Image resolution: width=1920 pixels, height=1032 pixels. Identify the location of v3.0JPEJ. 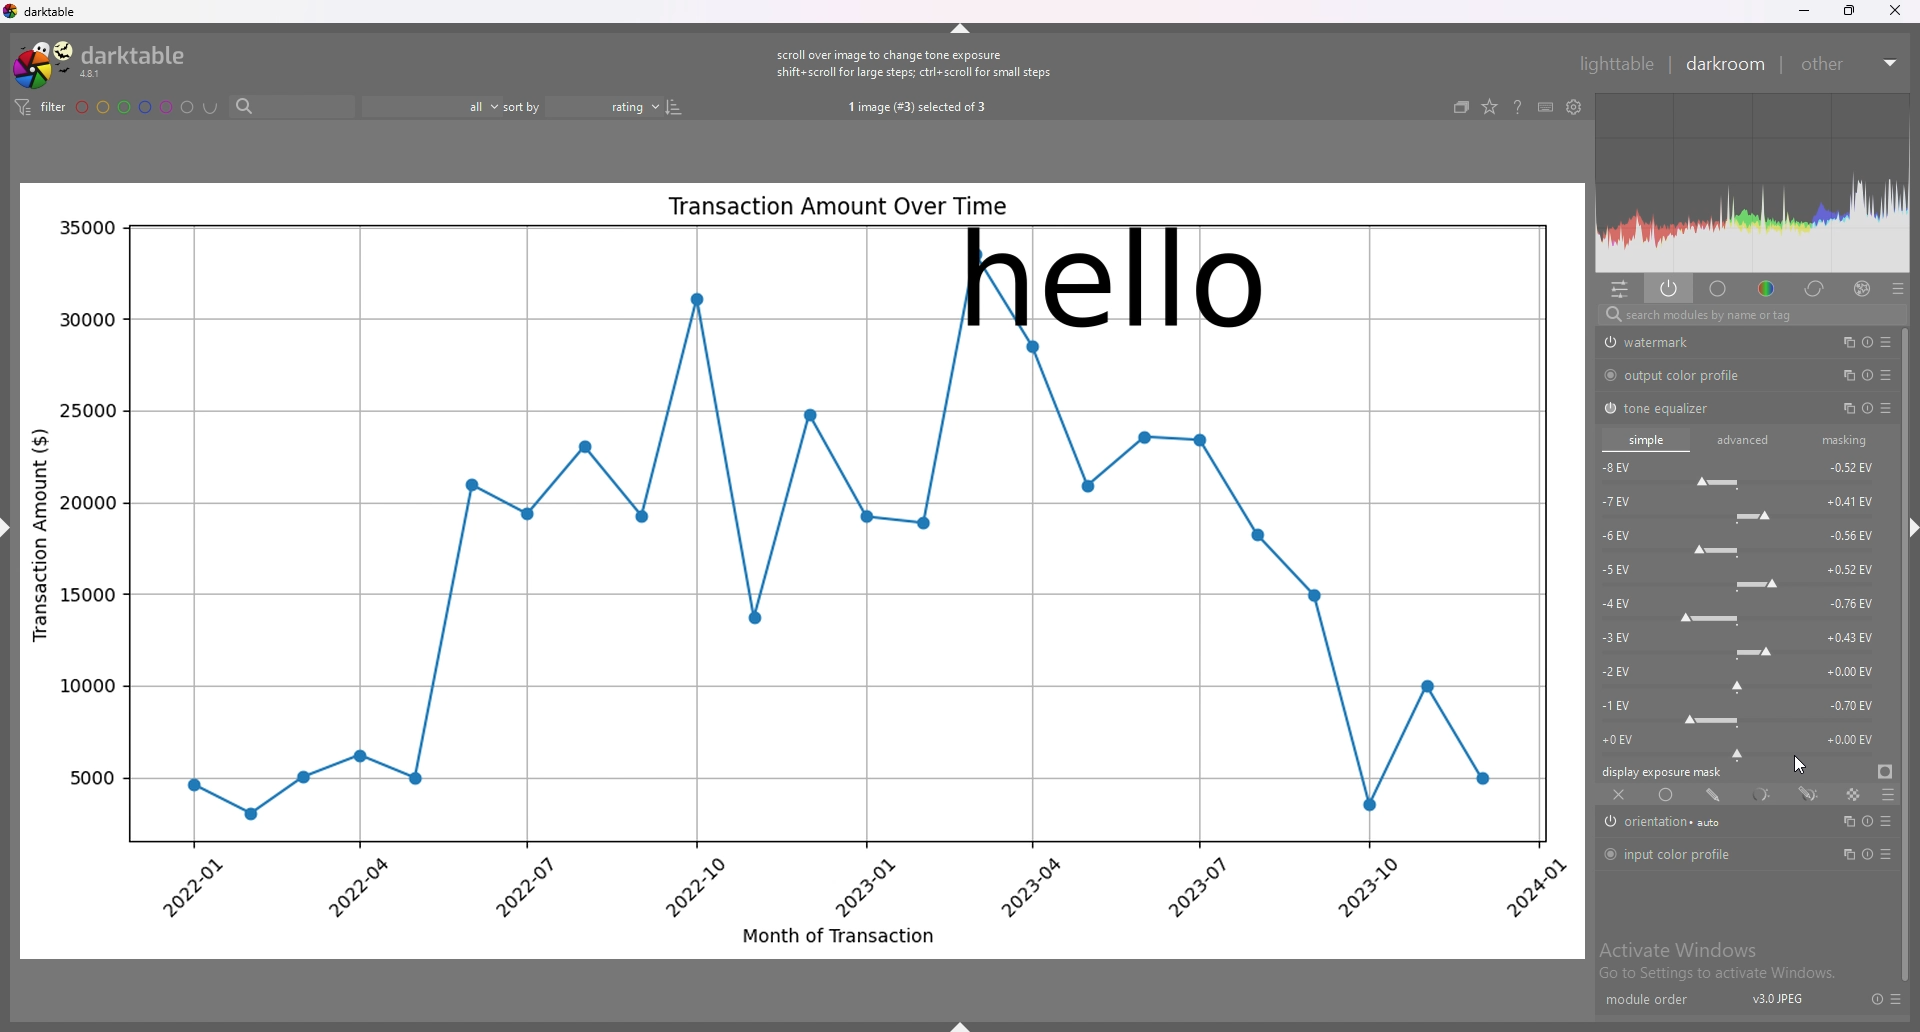
(1774, 999).